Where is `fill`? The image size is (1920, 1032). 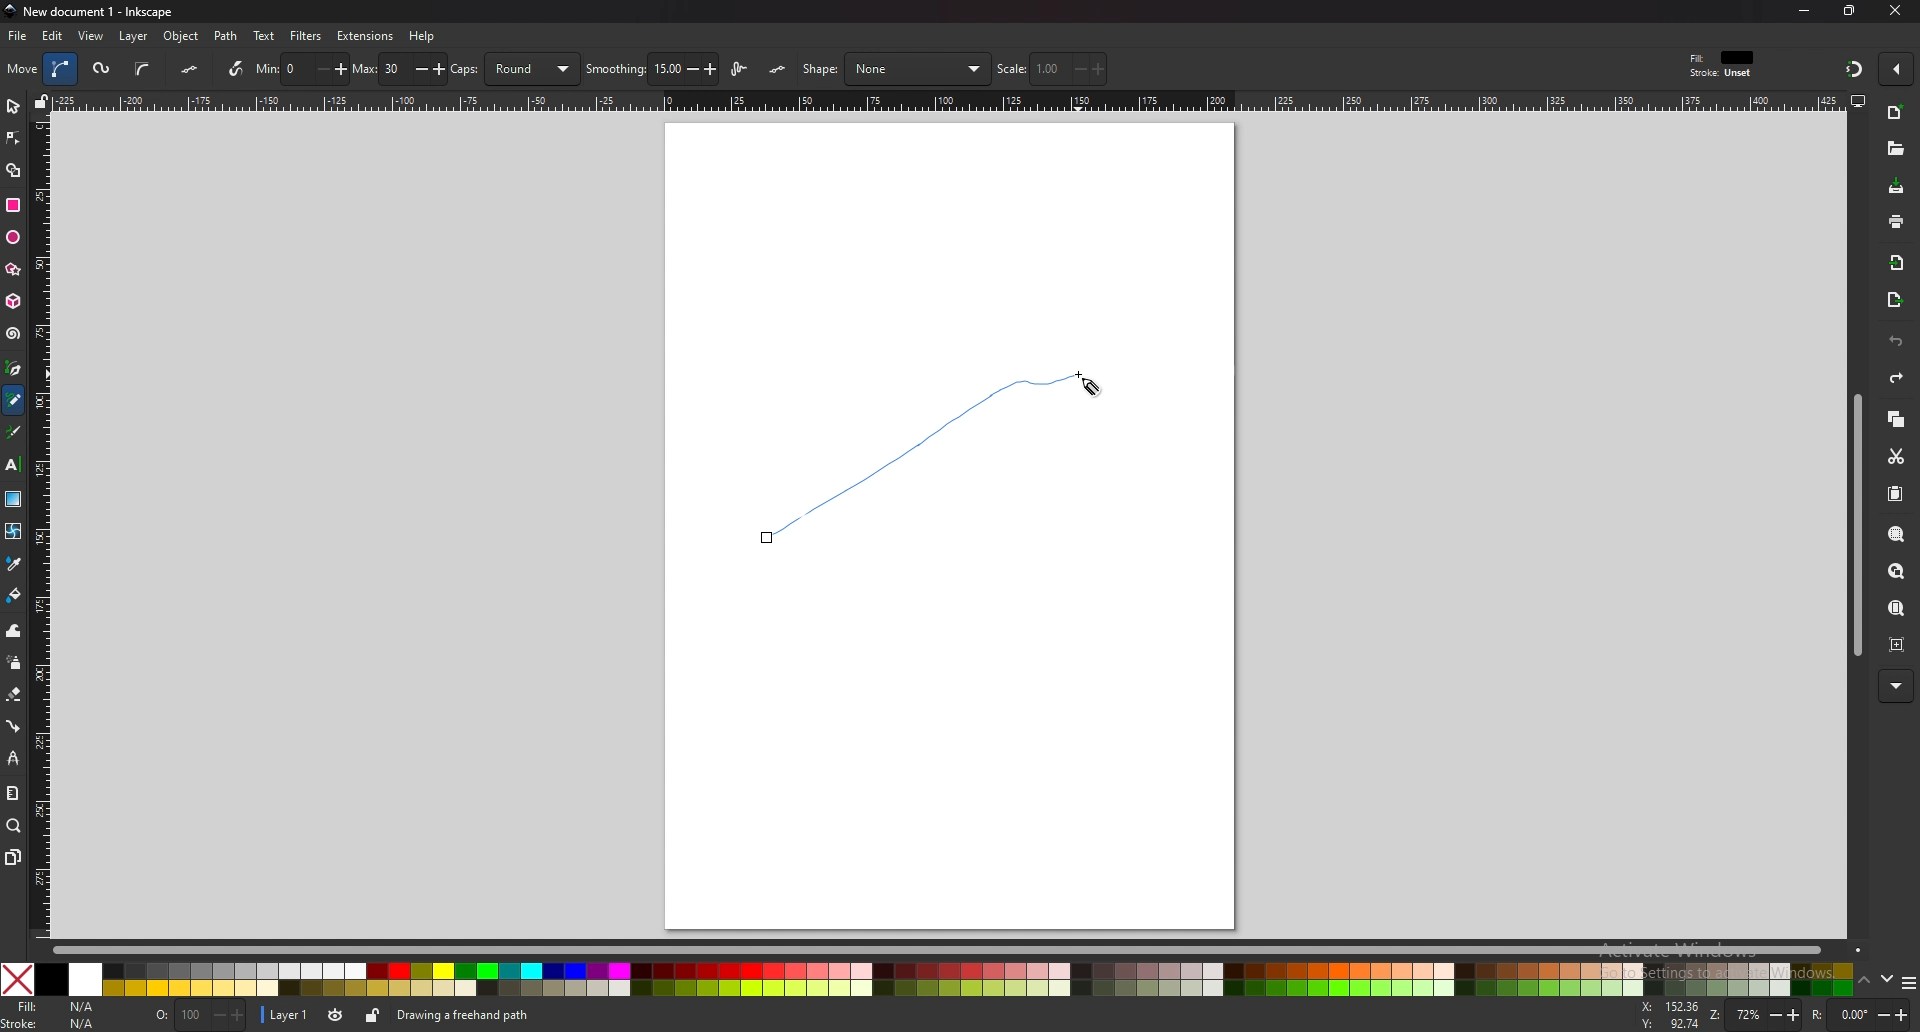 fill is located at coordinates (55, 1007).